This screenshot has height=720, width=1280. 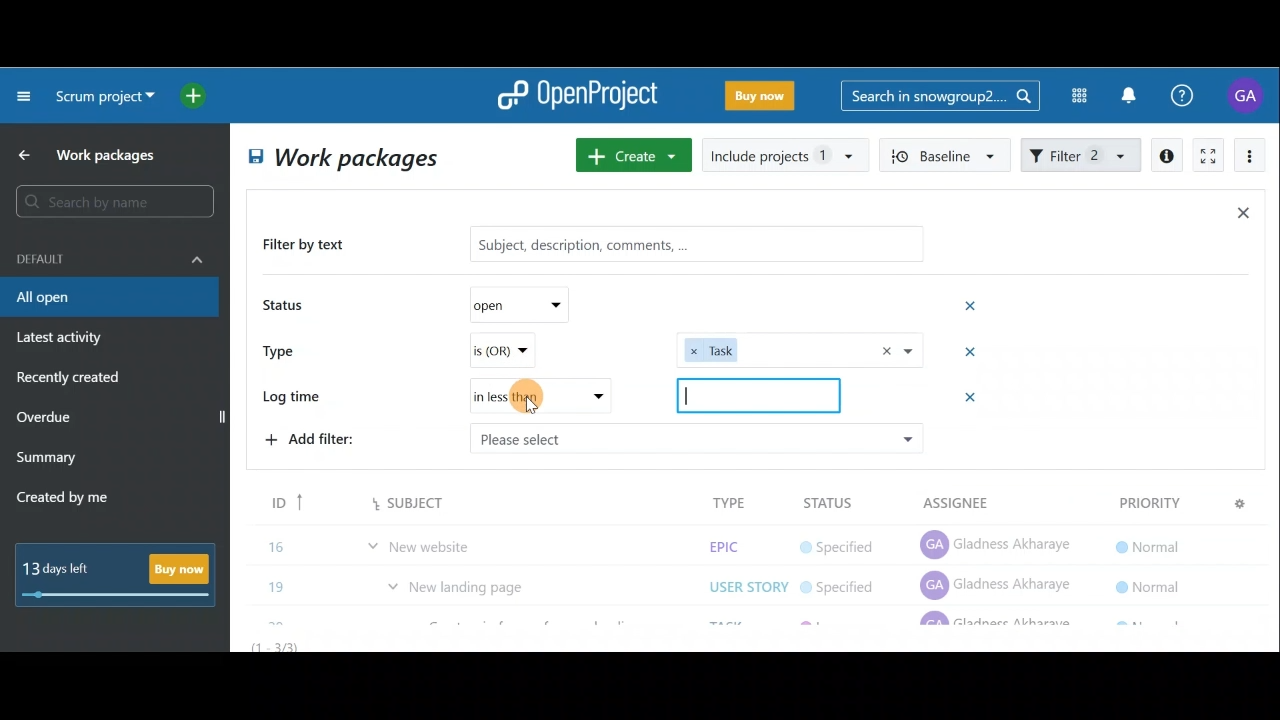 I want to click on Latest activity, so click(x=62, y=340).